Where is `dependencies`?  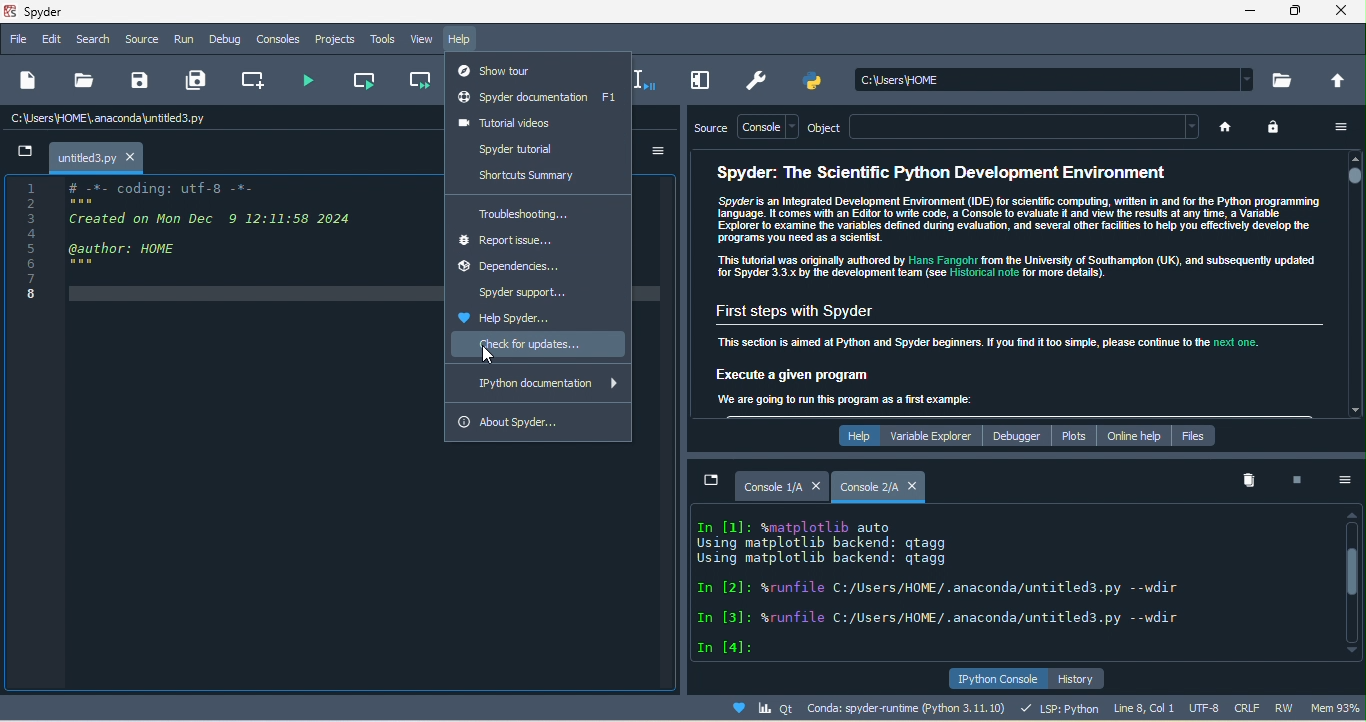
dependencies is located at coordinates (514, 269).